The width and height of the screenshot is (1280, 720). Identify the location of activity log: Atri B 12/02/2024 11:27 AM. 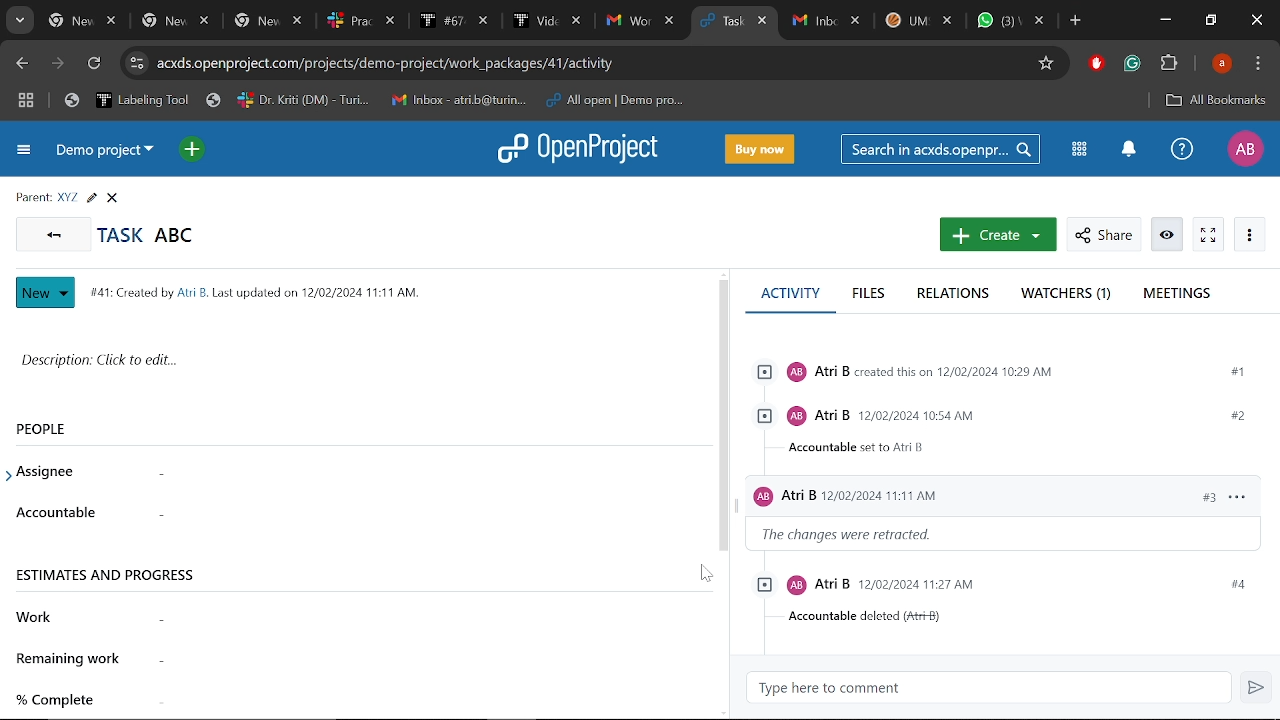
(1010, 585).